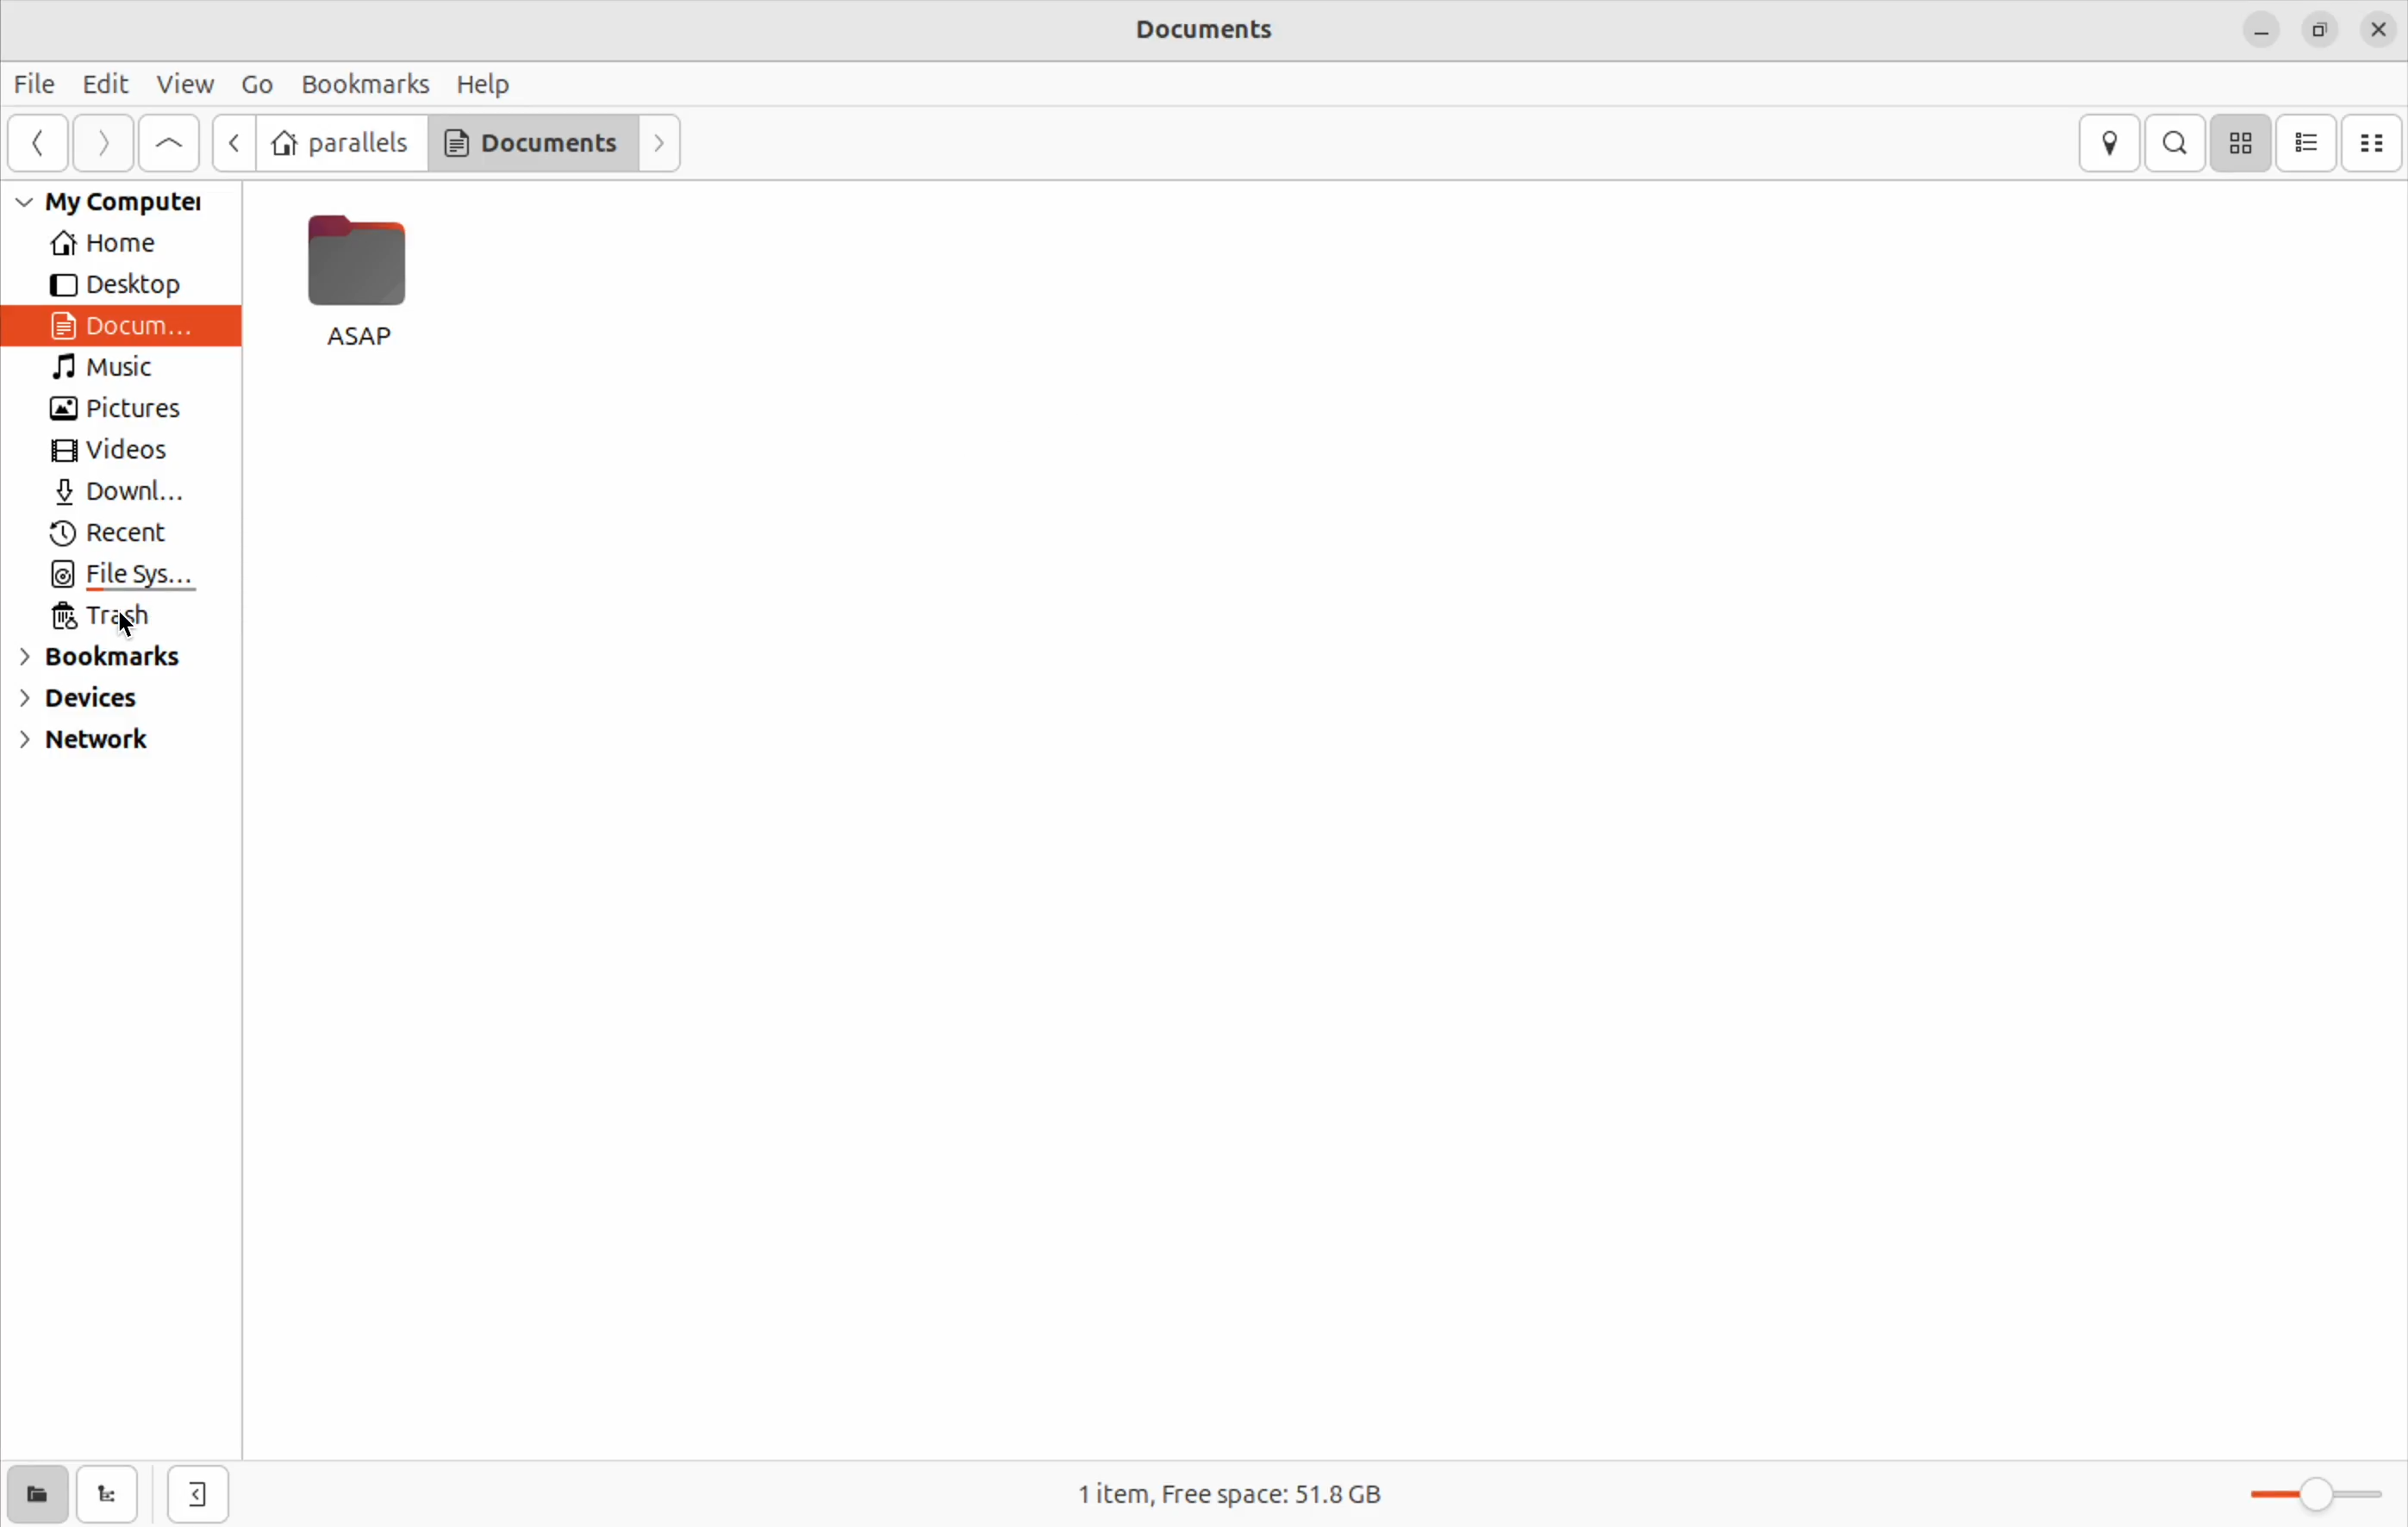  Describe the element at coordinates (2308, 143) in the screenshot. I see `list view` at that location.